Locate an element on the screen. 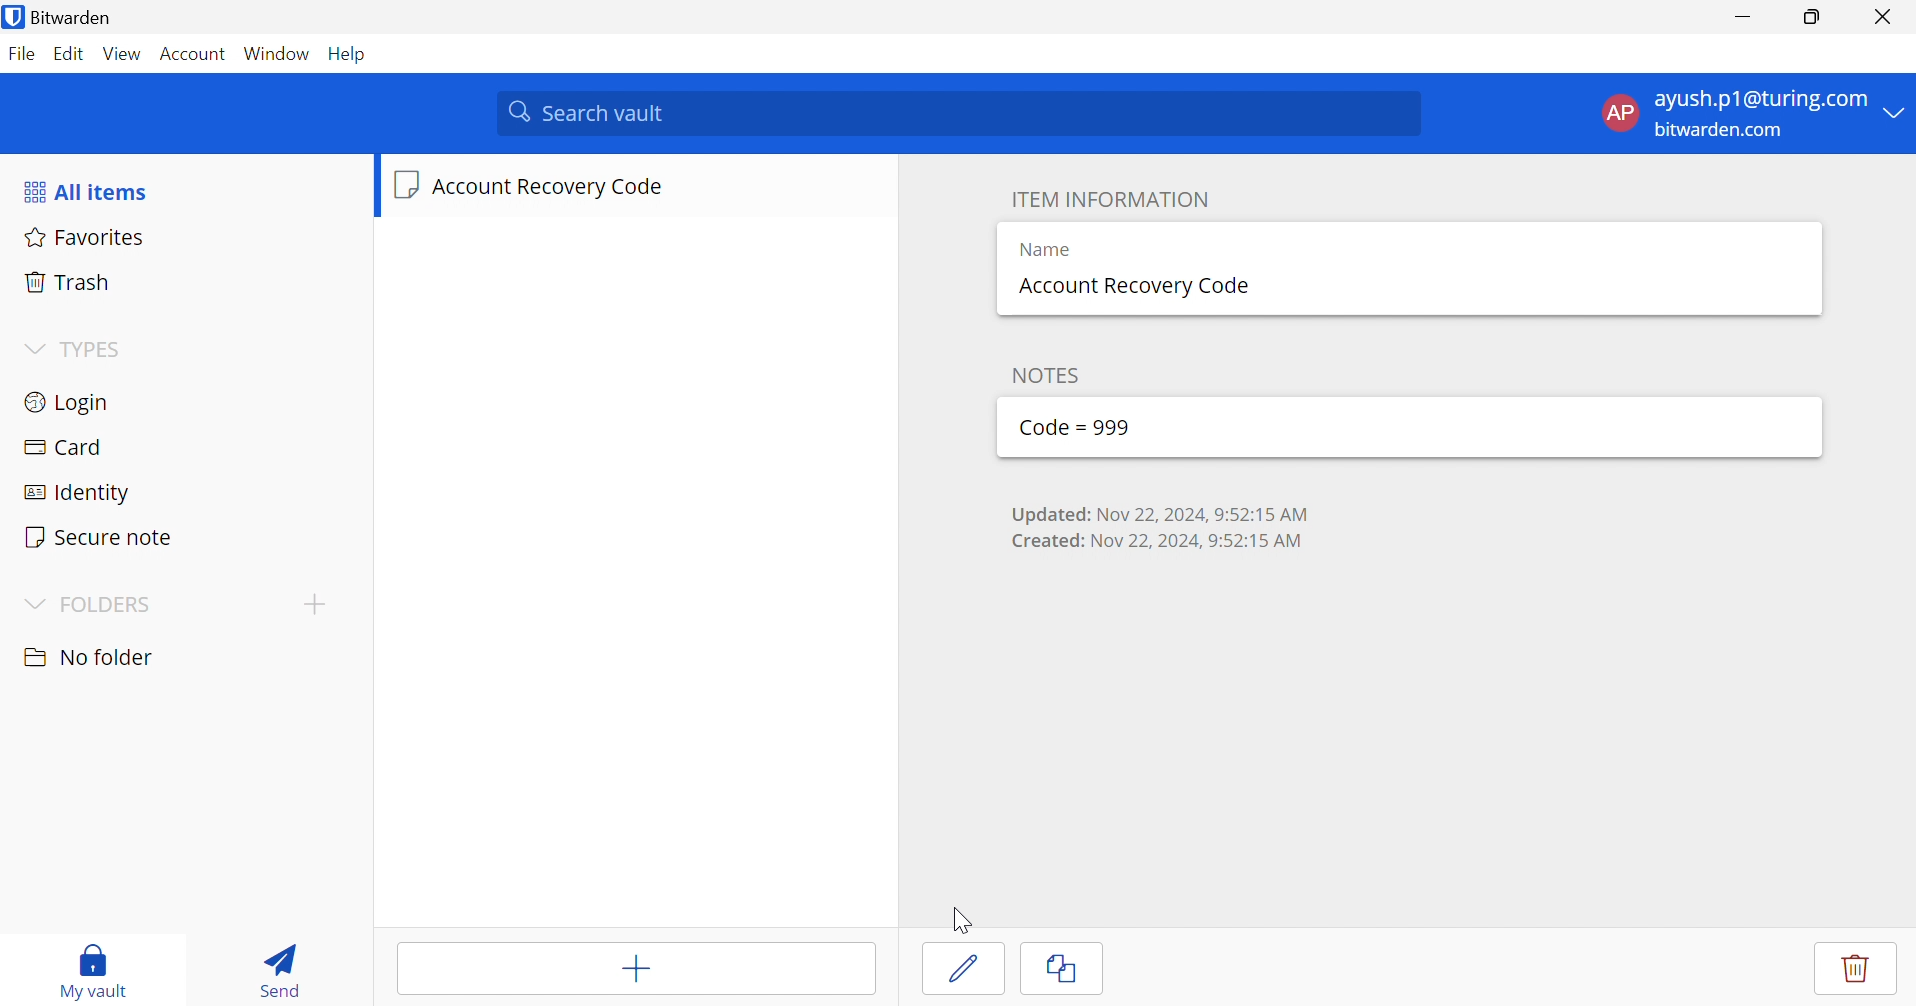 The image size is (1916, 1006). ayush.p1@turing.com is located at coordinates (1760, 100).